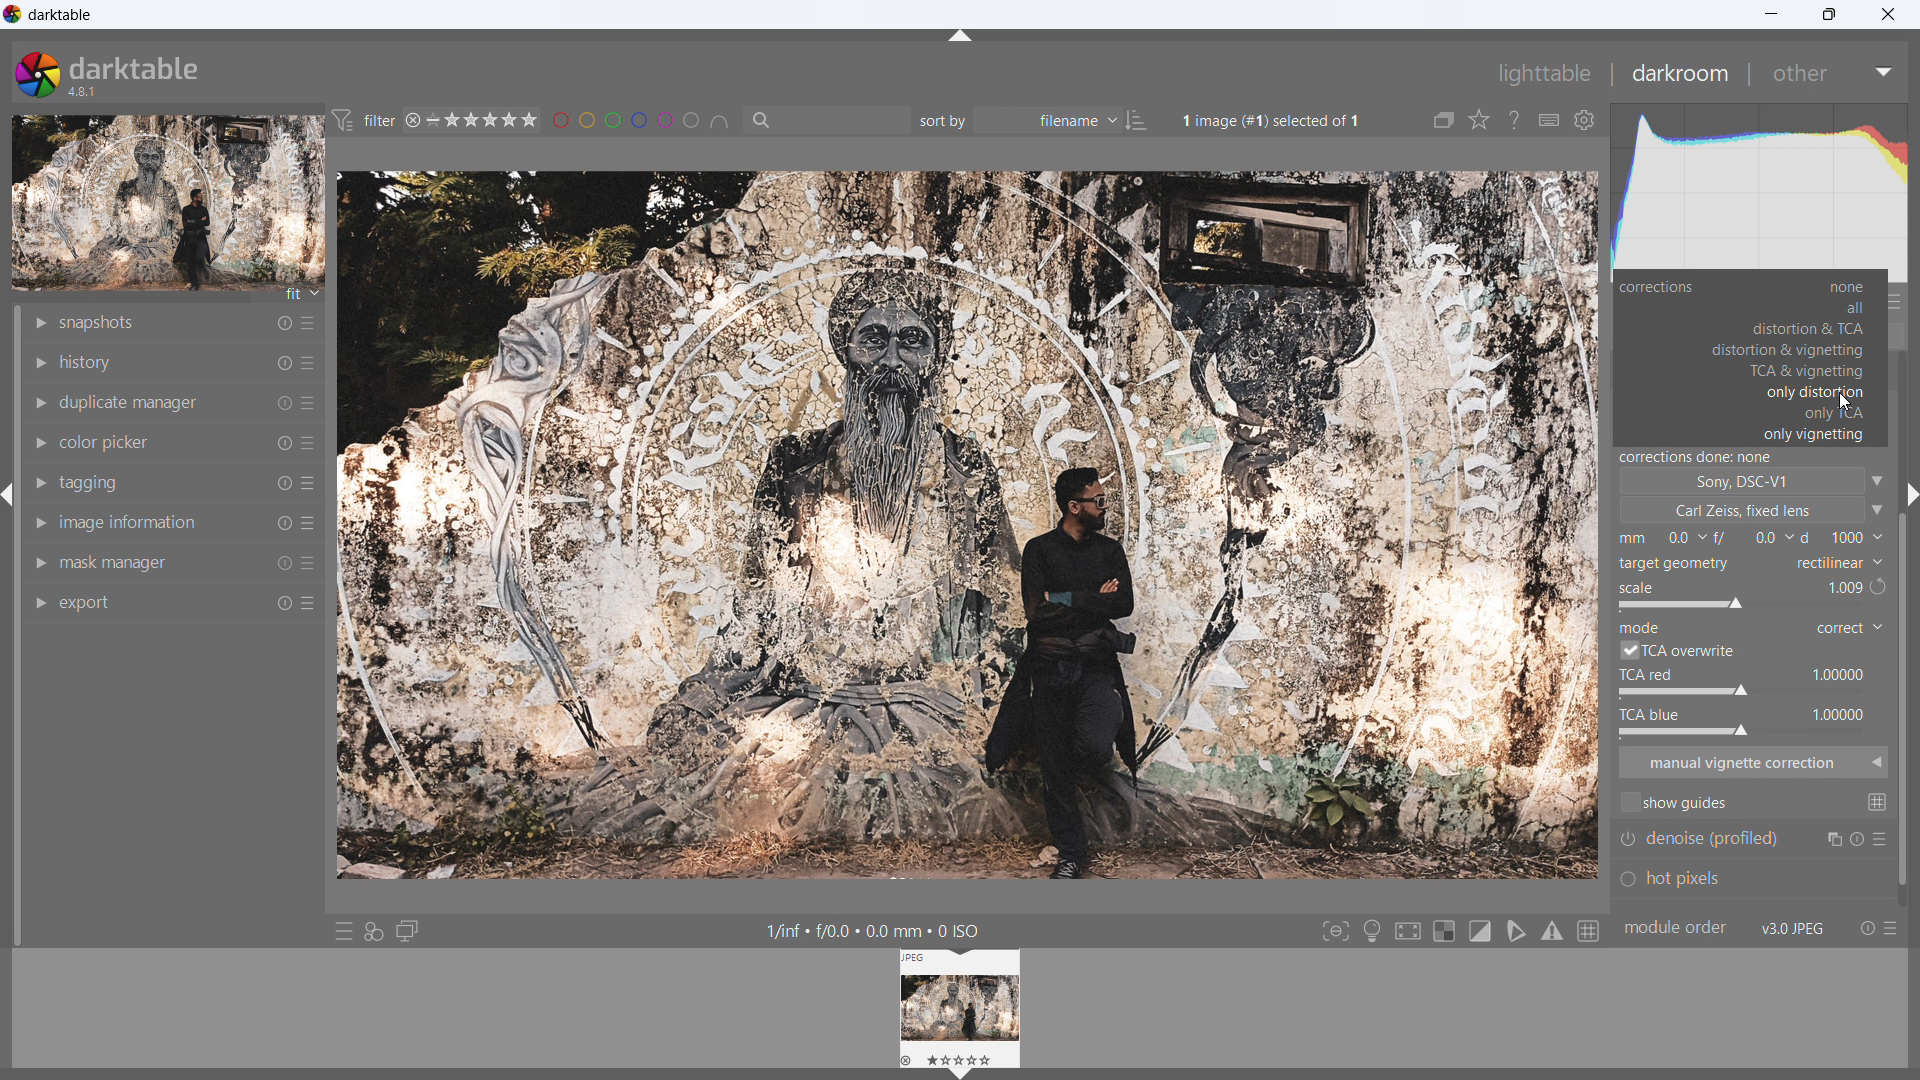 The image size is (1920, 1080). Describe the element at coordinates (1553, 932) in the screenshot. I see `toggle gamut checking` at that location.